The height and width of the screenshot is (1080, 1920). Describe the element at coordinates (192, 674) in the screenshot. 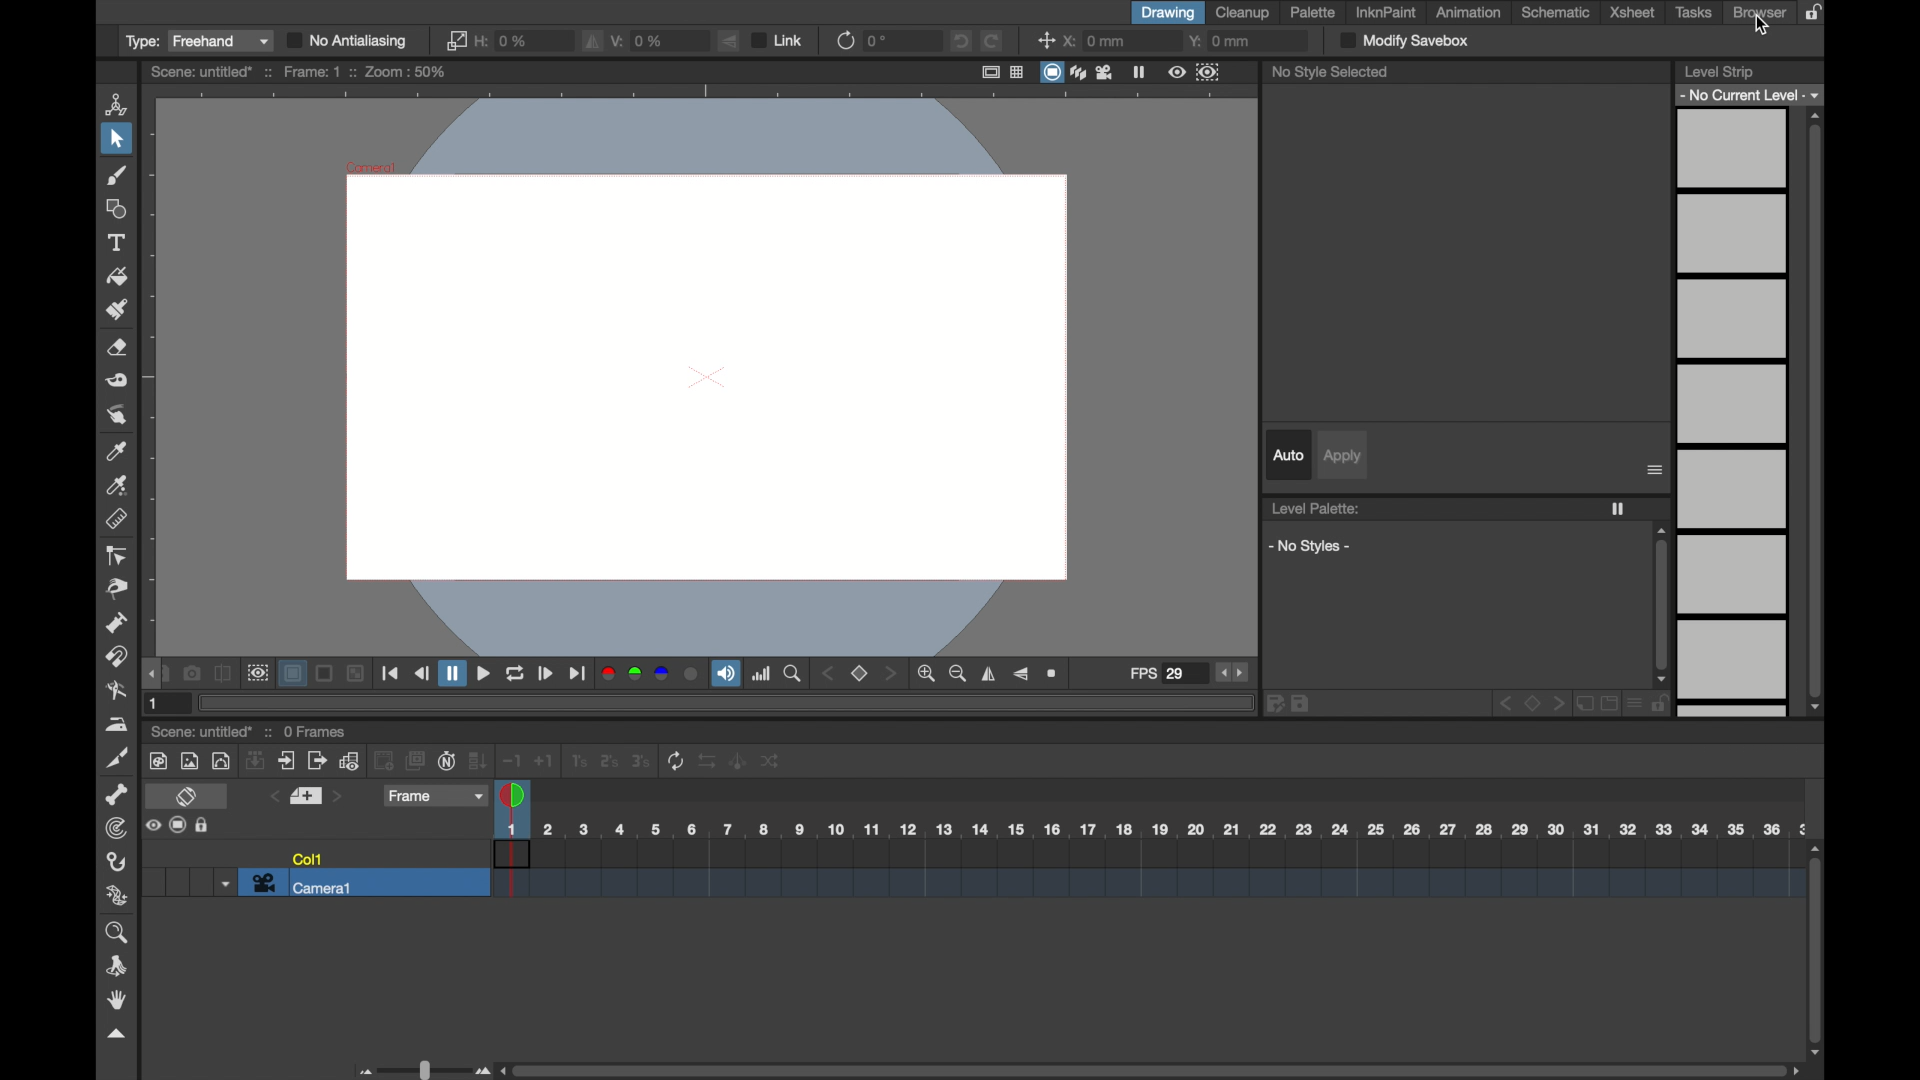

I see `snapshot` at that location.